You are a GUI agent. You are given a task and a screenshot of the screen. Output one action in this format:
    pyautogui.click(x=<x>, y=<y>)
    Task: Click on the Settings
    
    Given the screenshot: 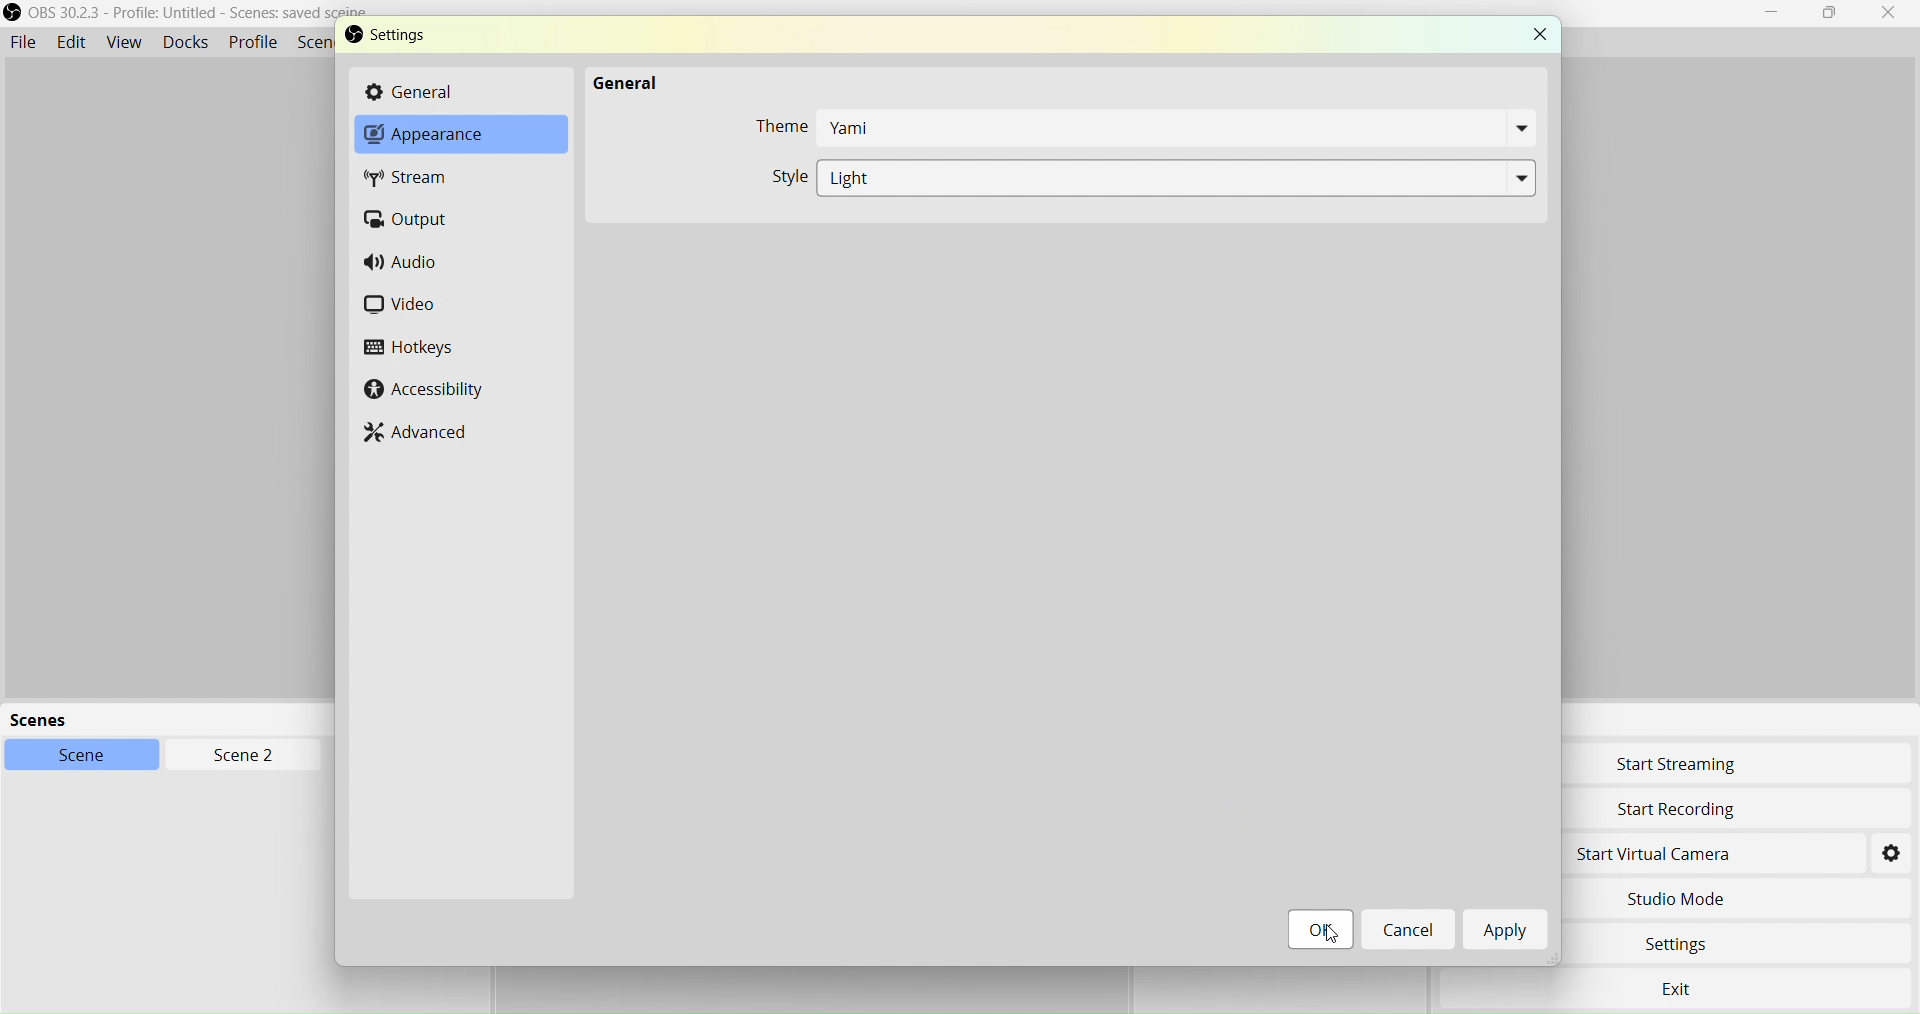 What is the action you would take?
    pyautogui.click(x=427, y=39)
    